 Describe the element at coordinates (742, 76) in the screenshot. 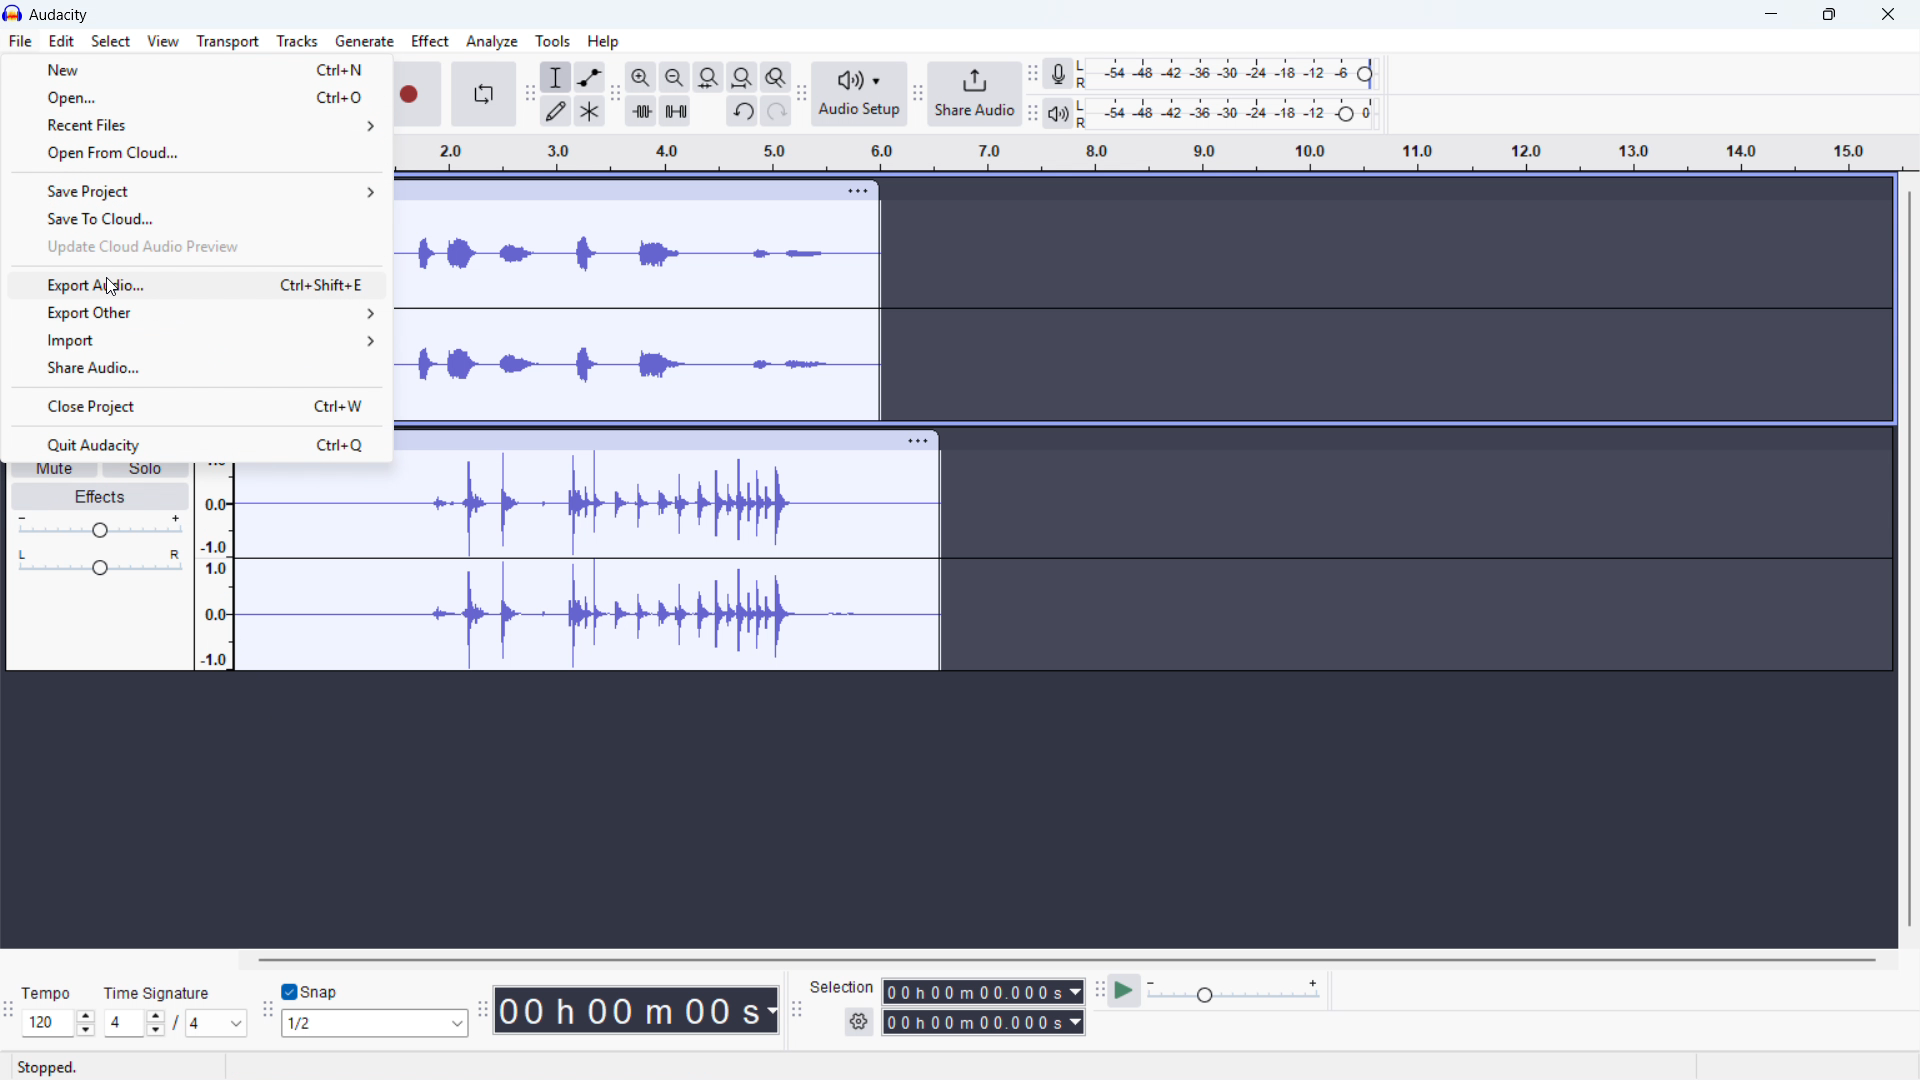

I see `fit project to width` at that location.